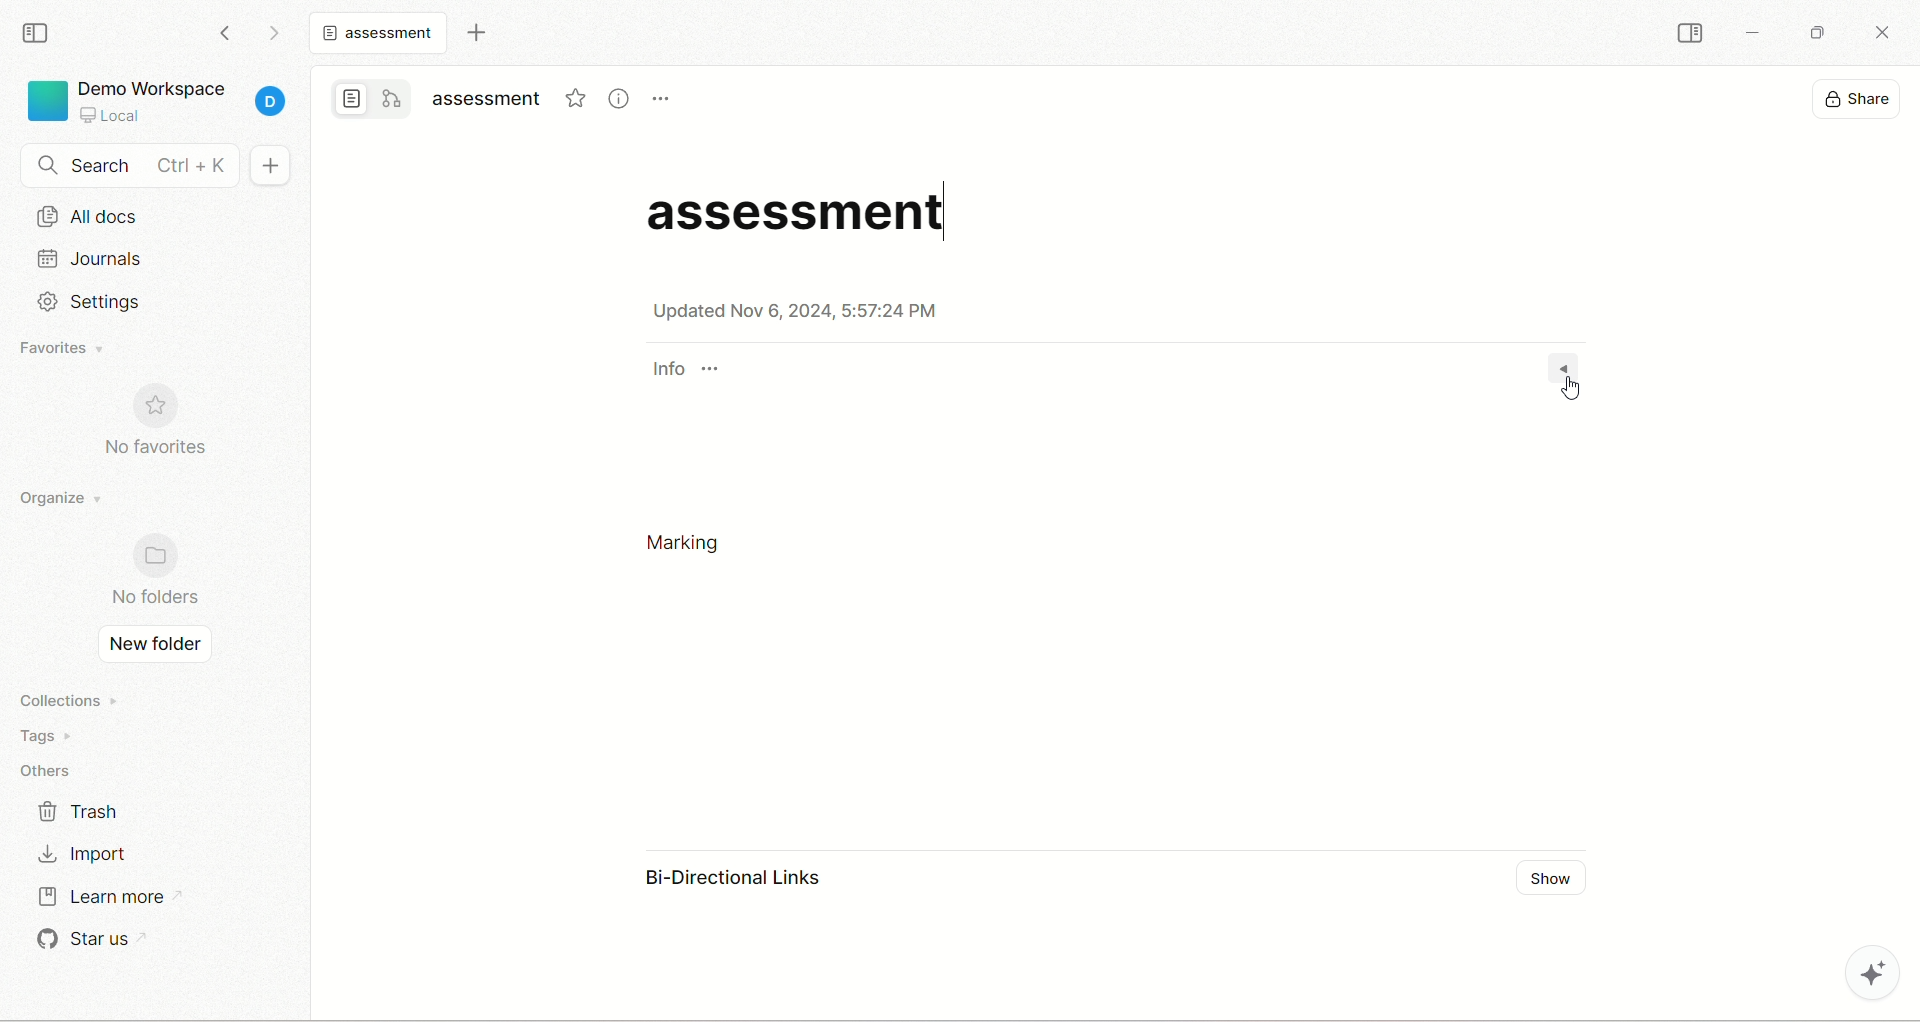  Describe the element at coordinates (383, 36) in the screenshot. I see `assessment` at that location.